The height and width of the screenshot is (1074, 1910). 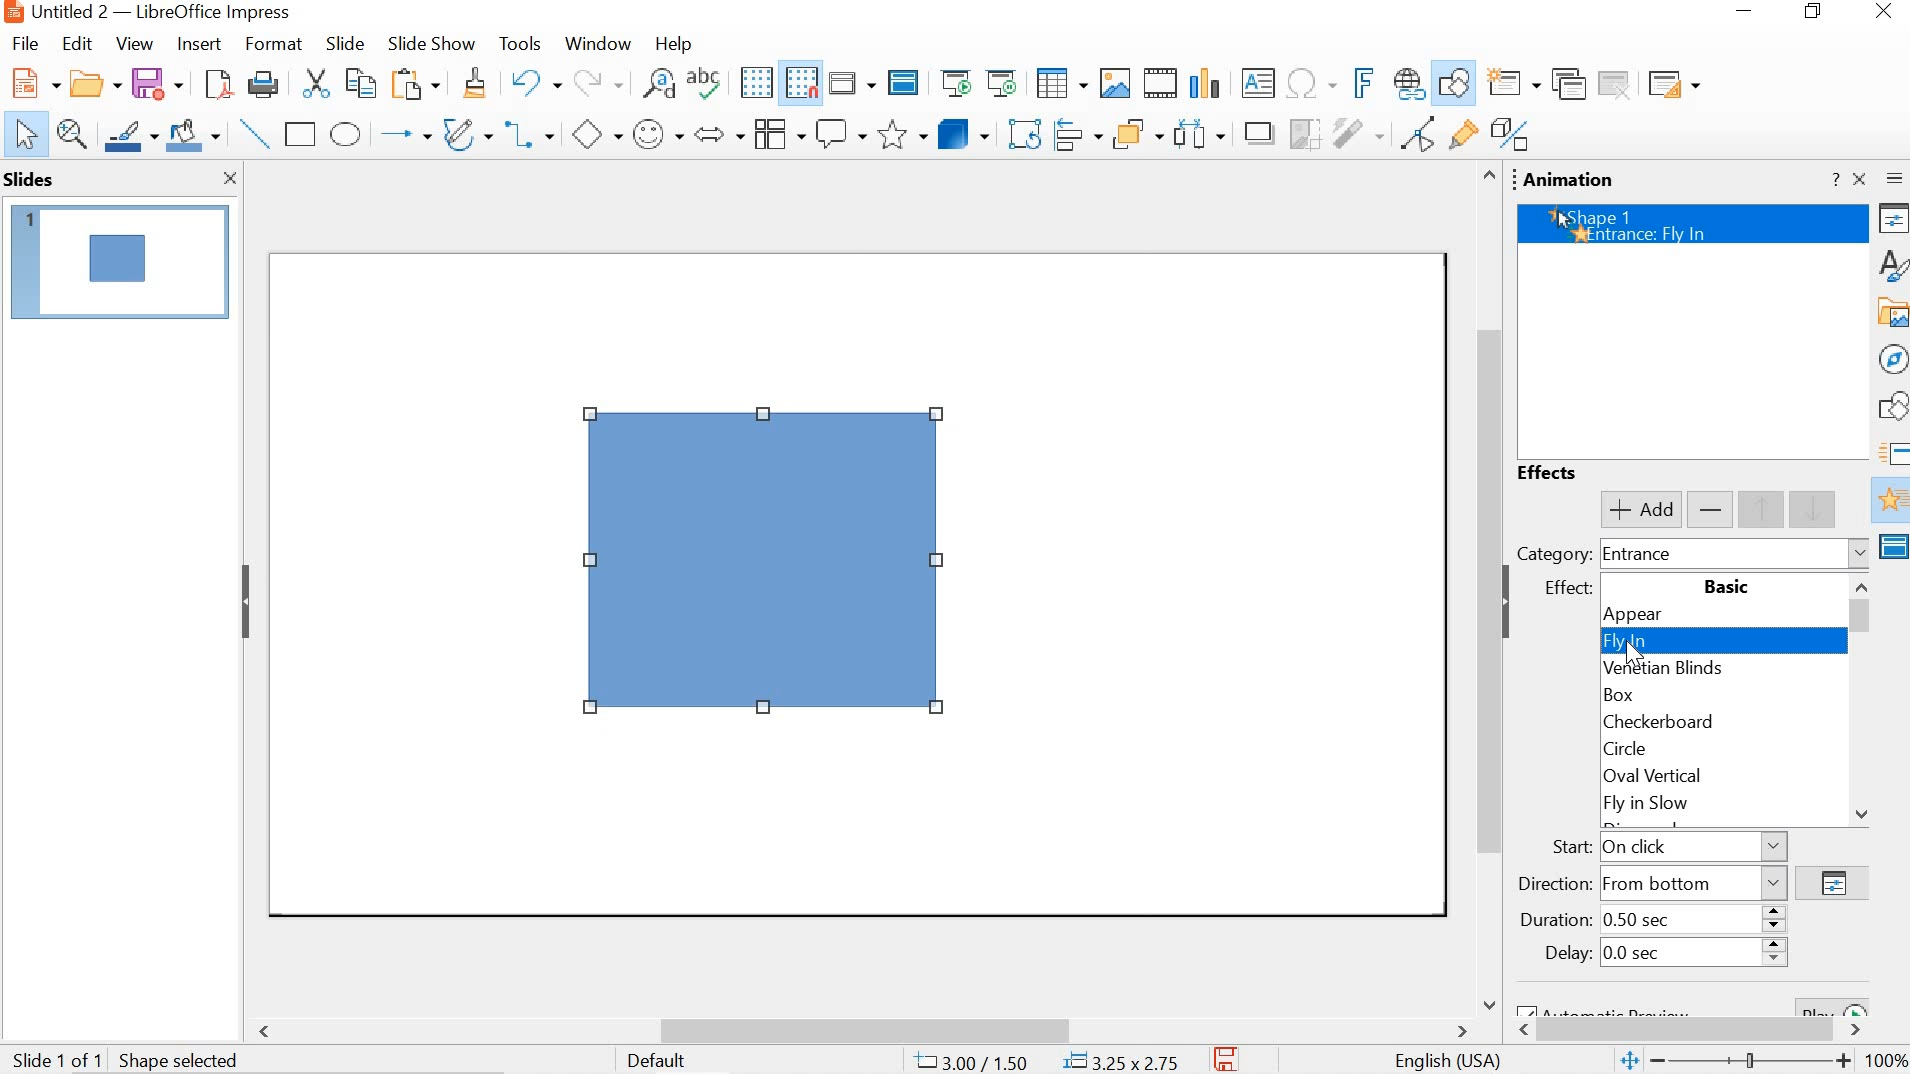 I want to click on lines and arrows, so click(x=402, y=133).